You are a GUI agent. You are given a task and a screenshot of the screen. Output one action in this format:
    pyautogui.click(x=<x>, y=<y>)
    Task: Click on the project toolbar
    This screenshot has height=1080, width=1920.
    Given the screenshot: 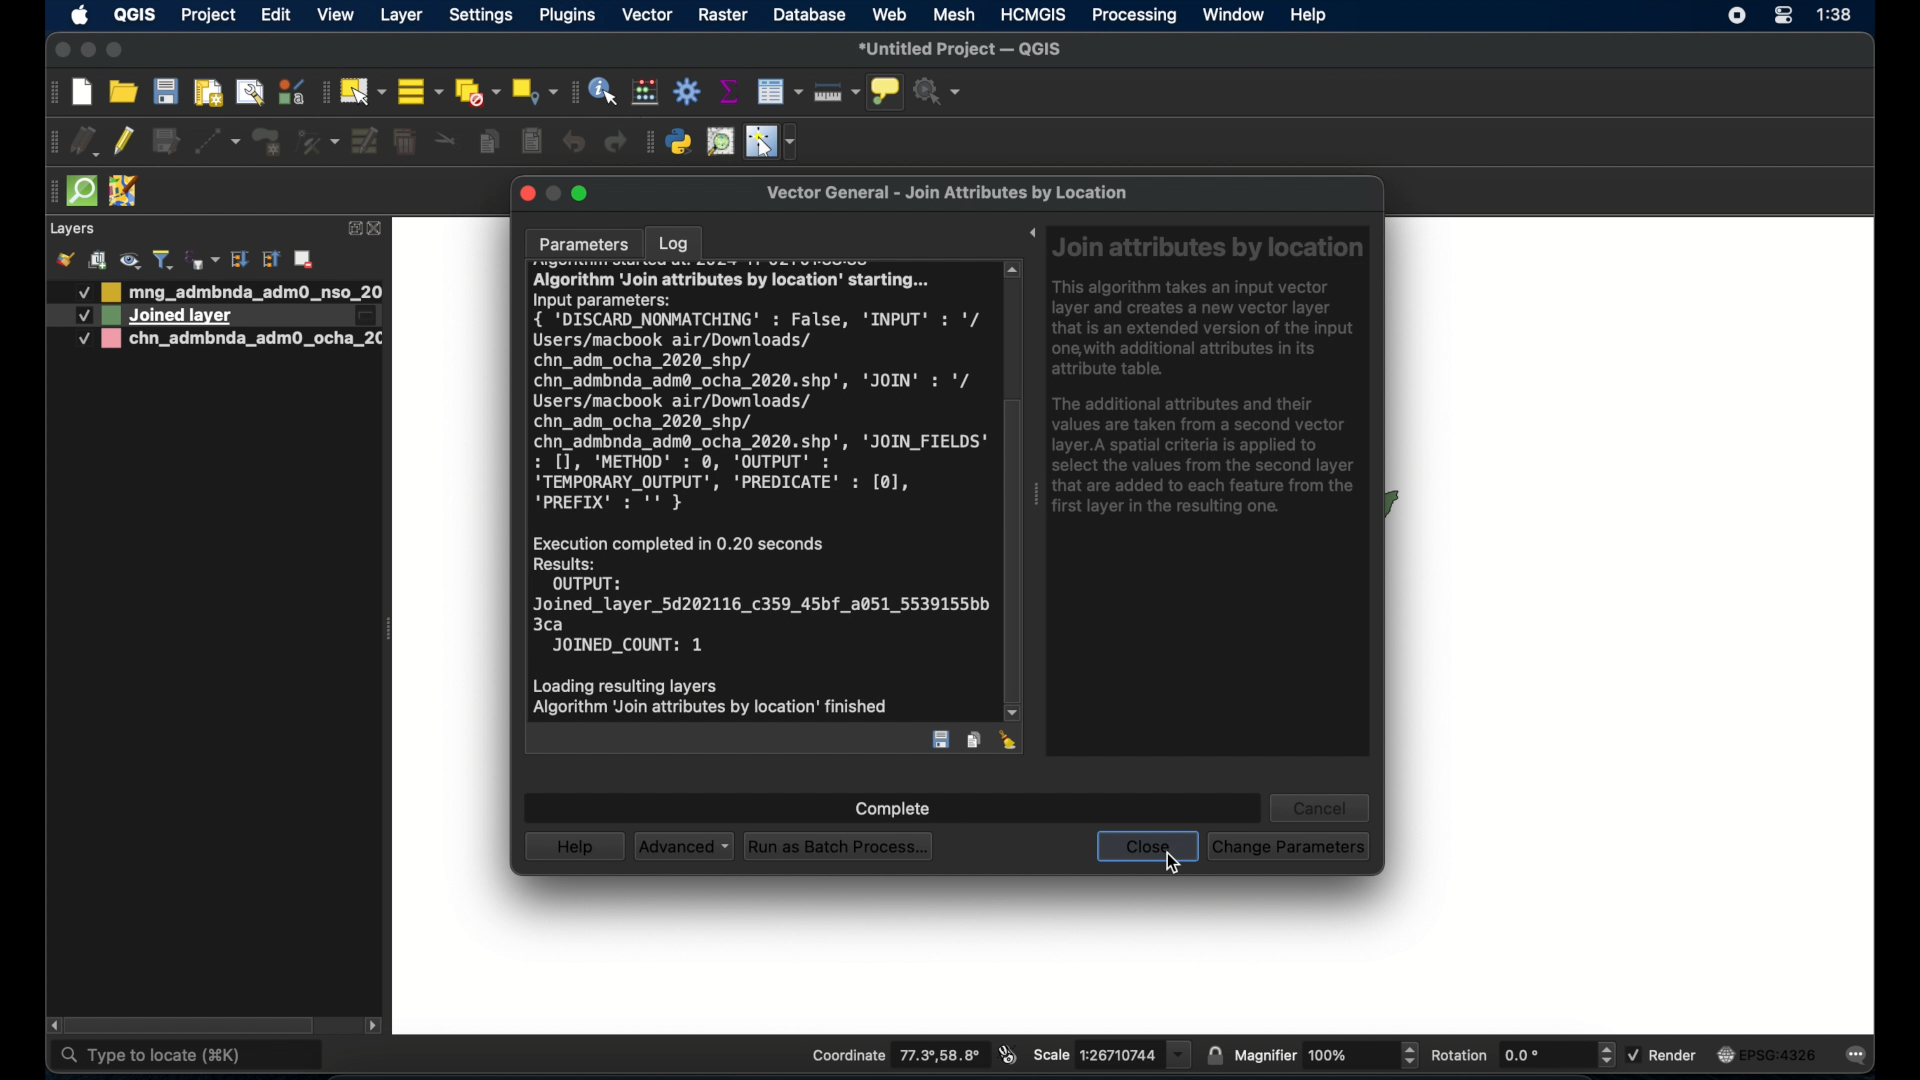 What is the action you would take?
    pyautogui.click(x=51, y=93)
    